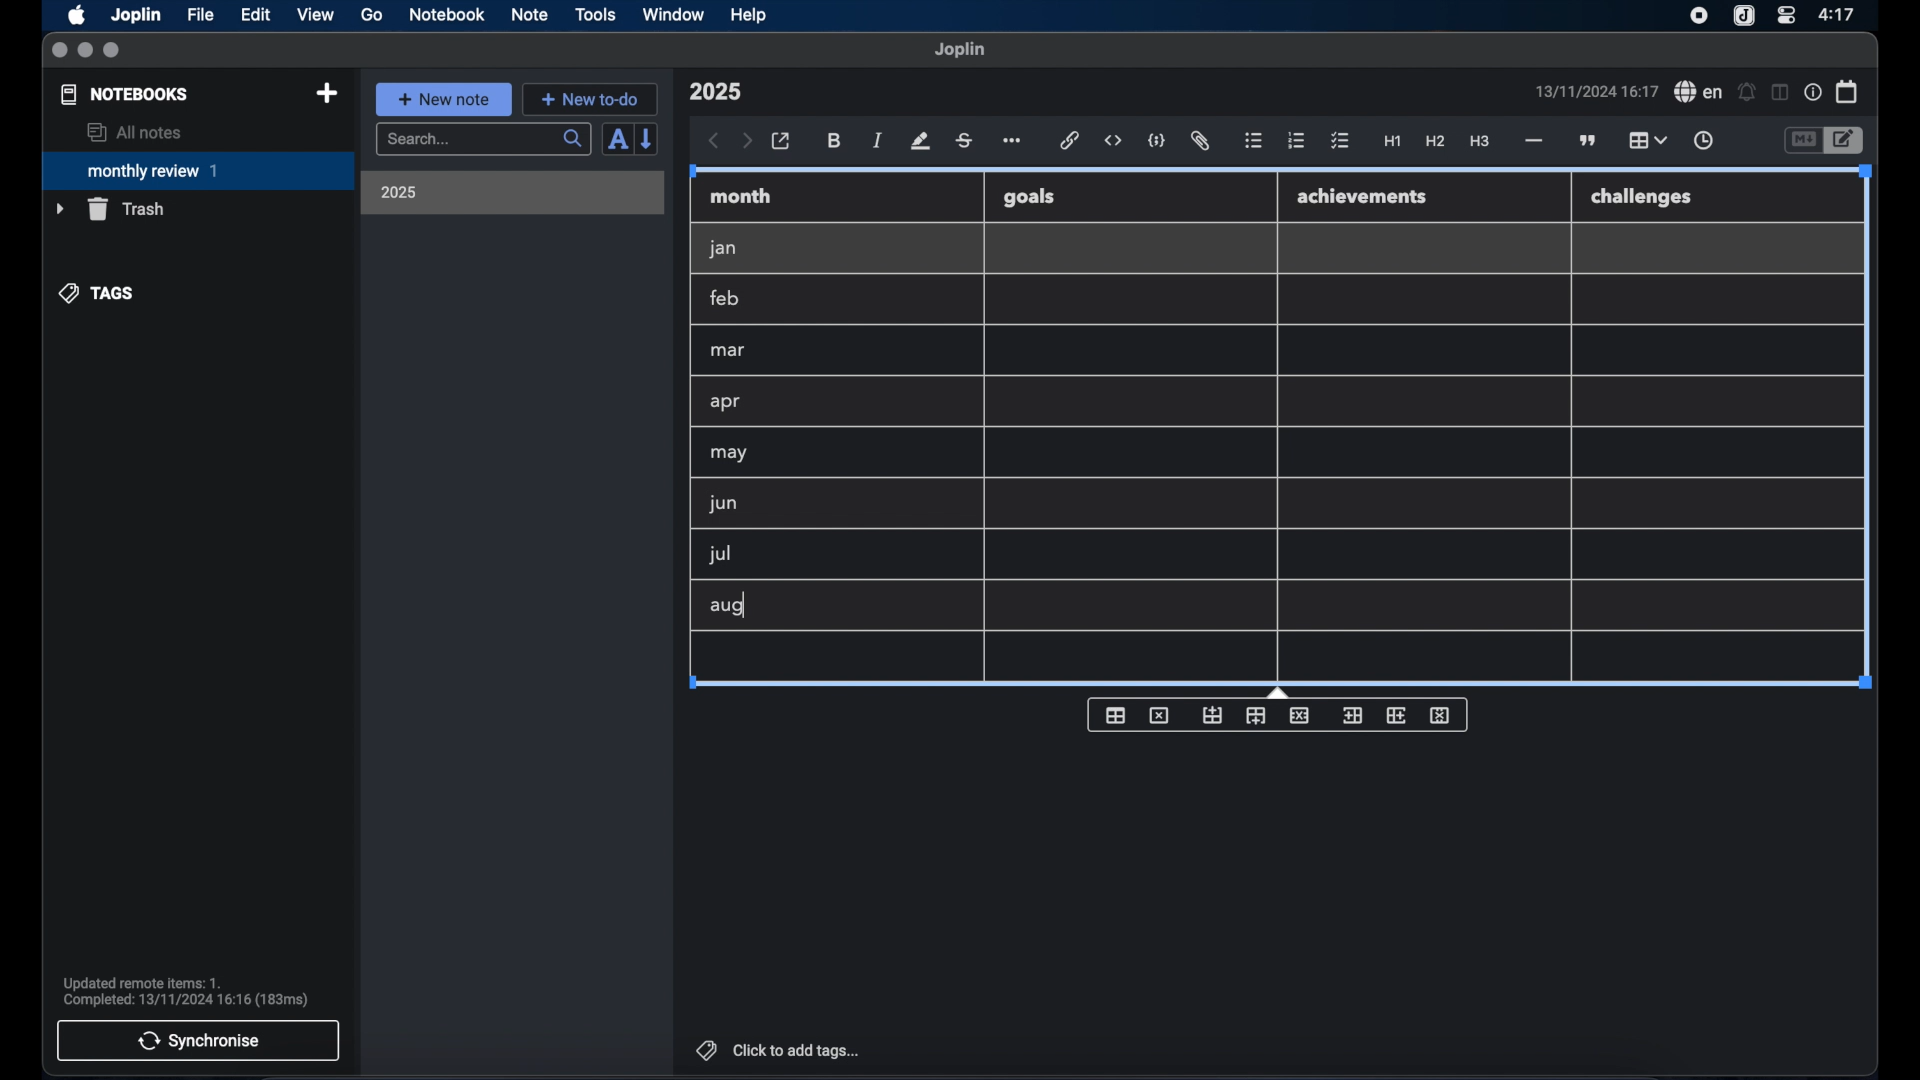  What do you see at coordinates (1699, 92) in the screenshot?
I see `spel check` at bounding box center [1699, 92].